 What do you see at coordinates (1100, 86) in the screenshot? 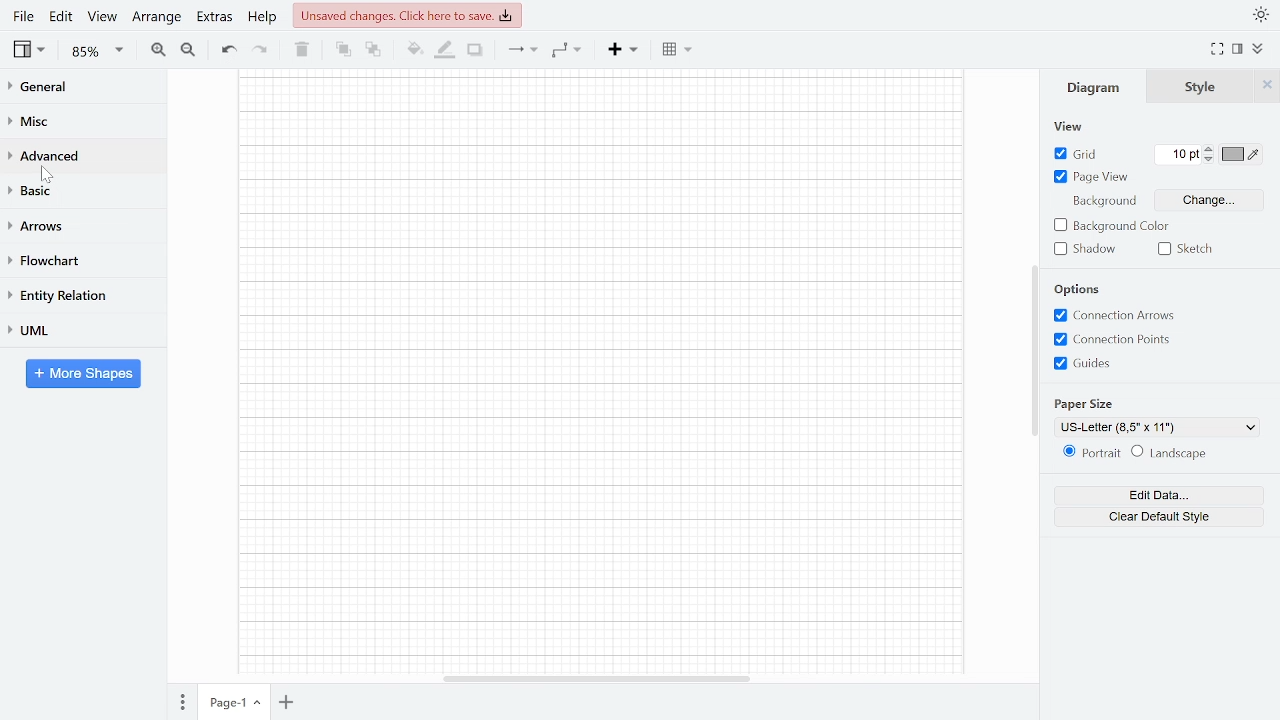
I see `Diagram` at bounding box center [1100, 86].